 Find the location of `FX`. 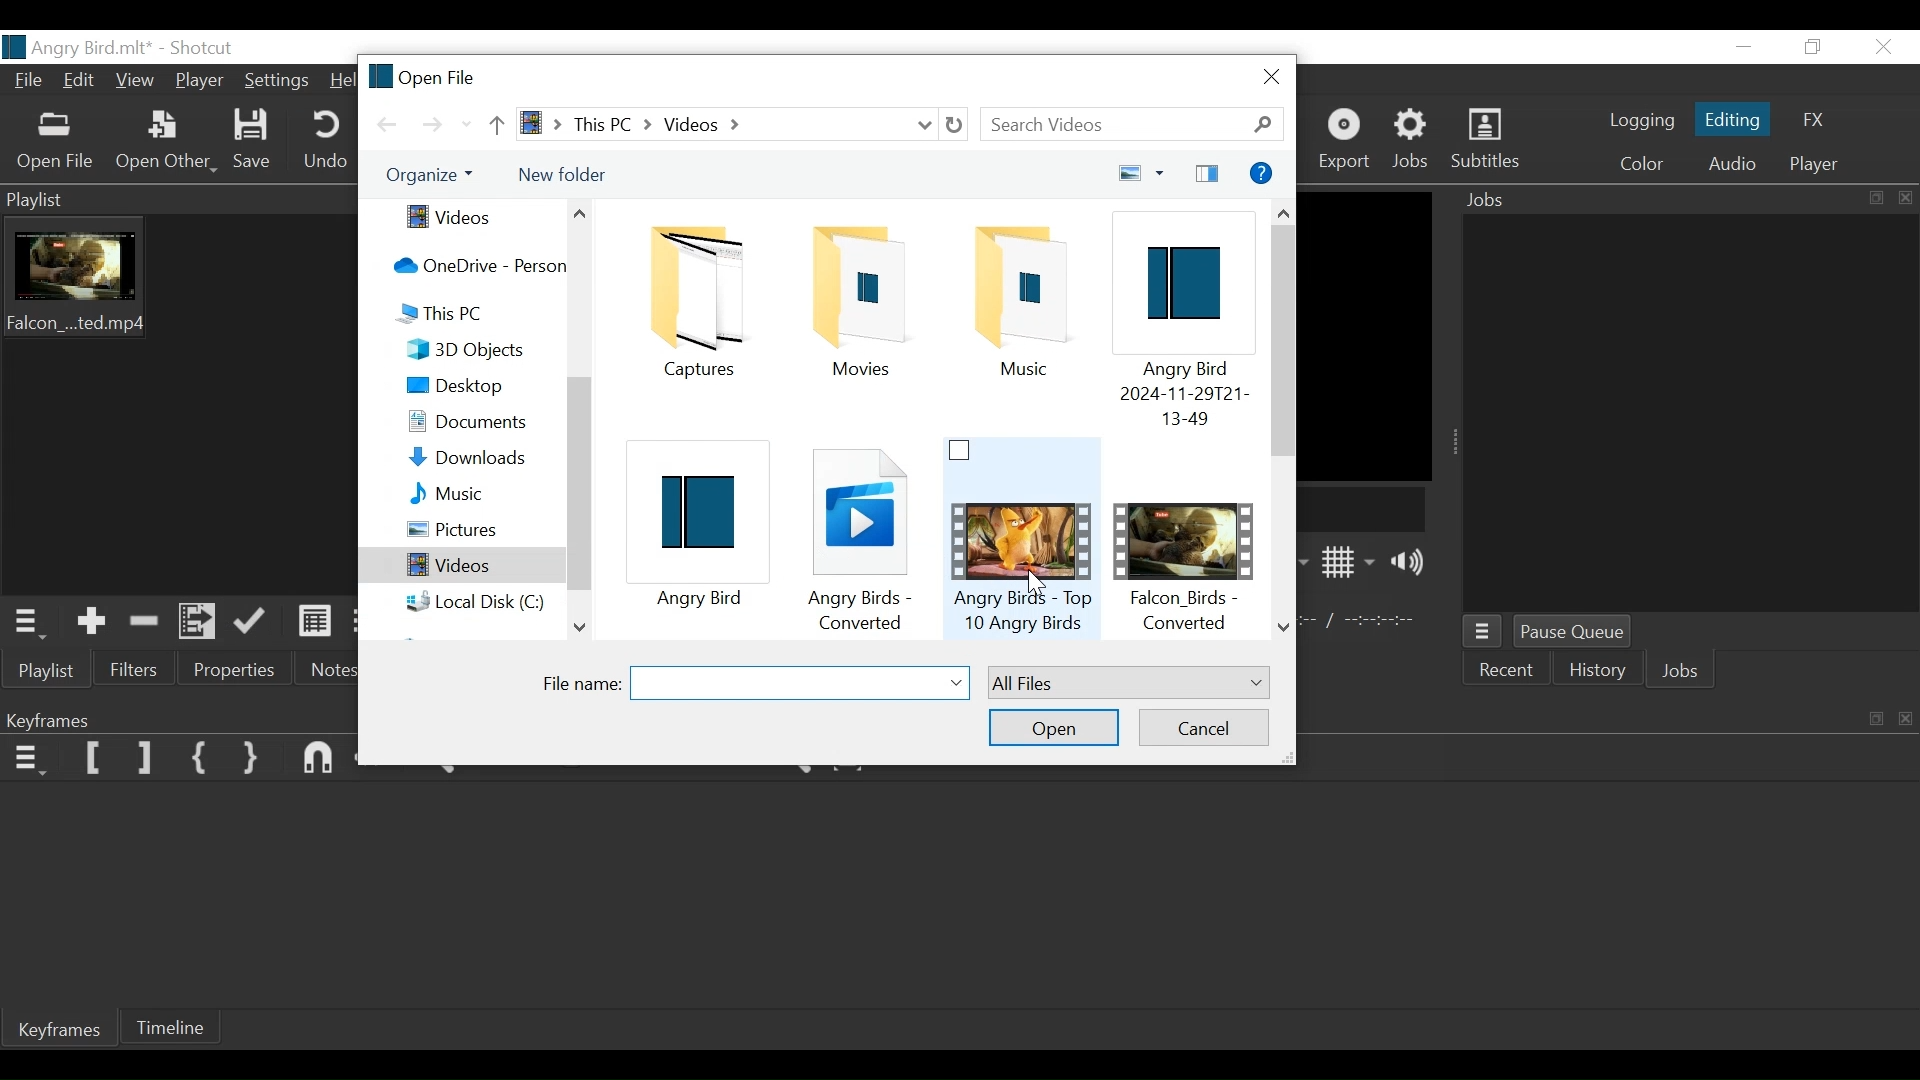

FX is located at coordinates (1813, 120).